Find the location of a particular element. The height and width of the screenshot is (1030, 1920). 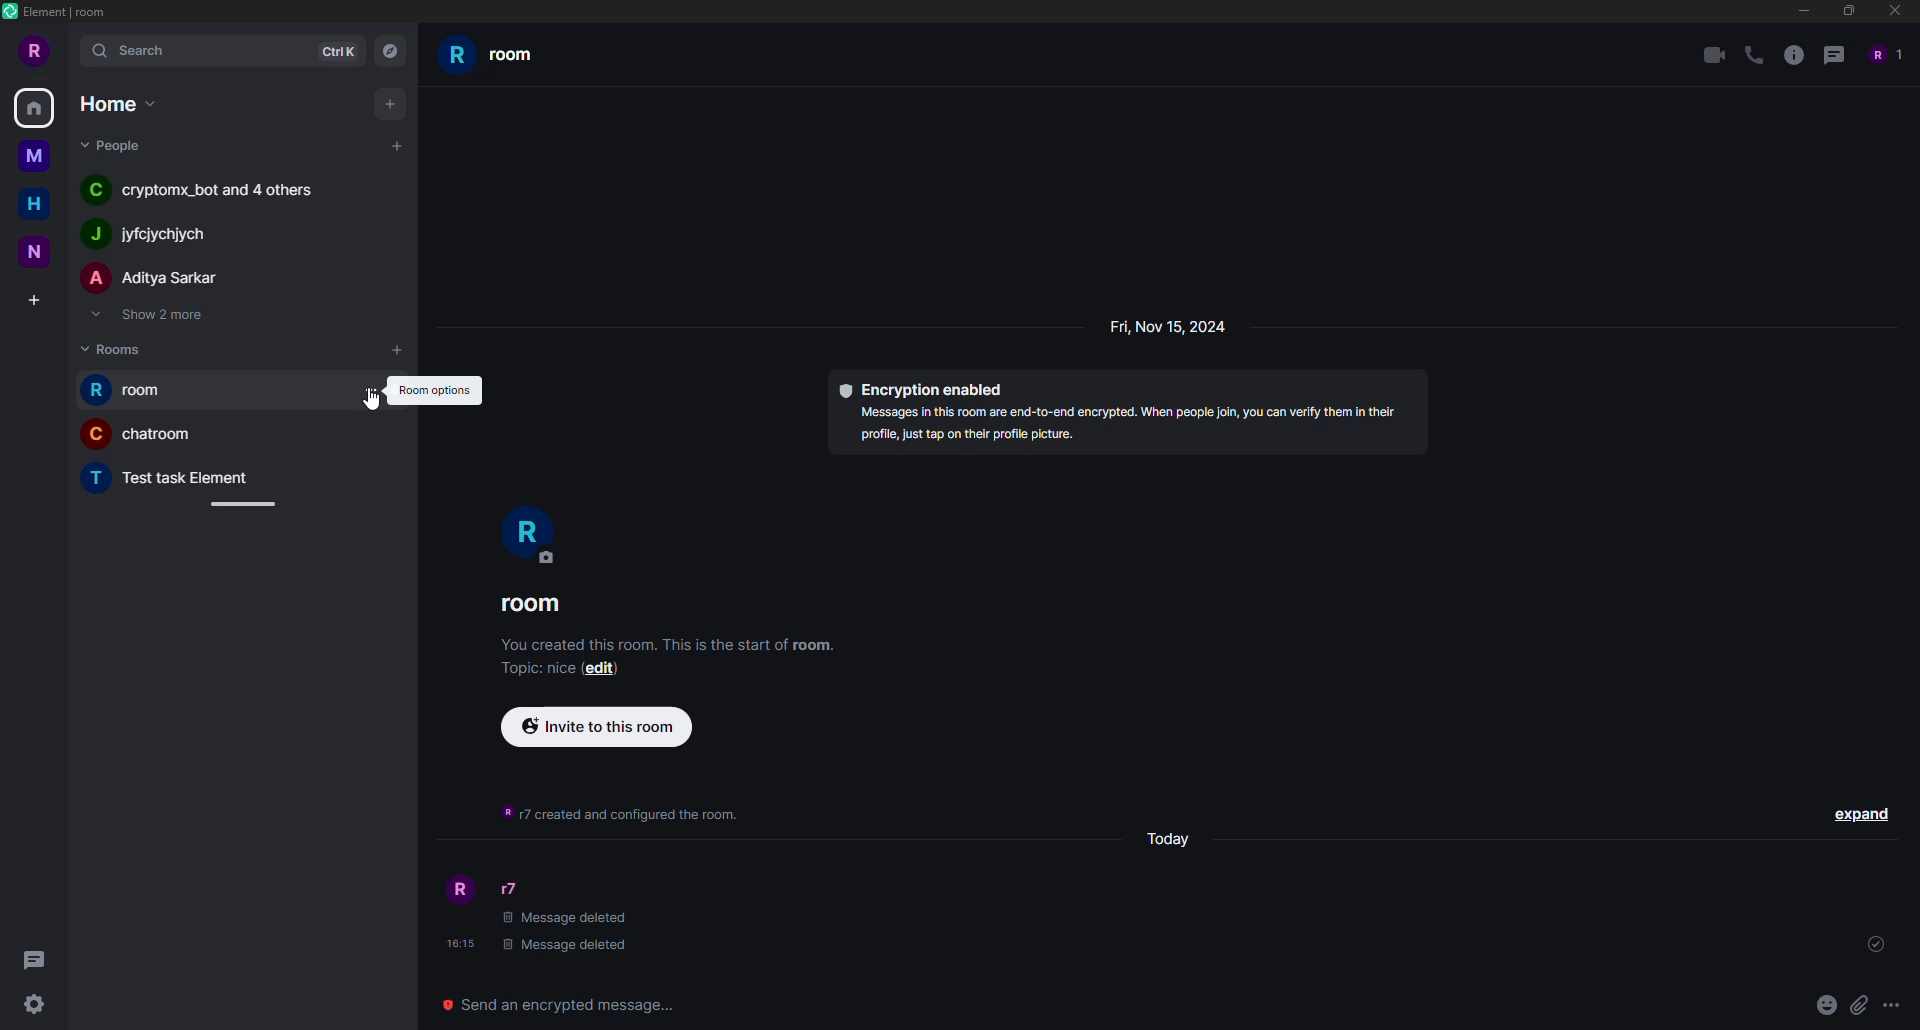

h is located at coordinates (34, 205).